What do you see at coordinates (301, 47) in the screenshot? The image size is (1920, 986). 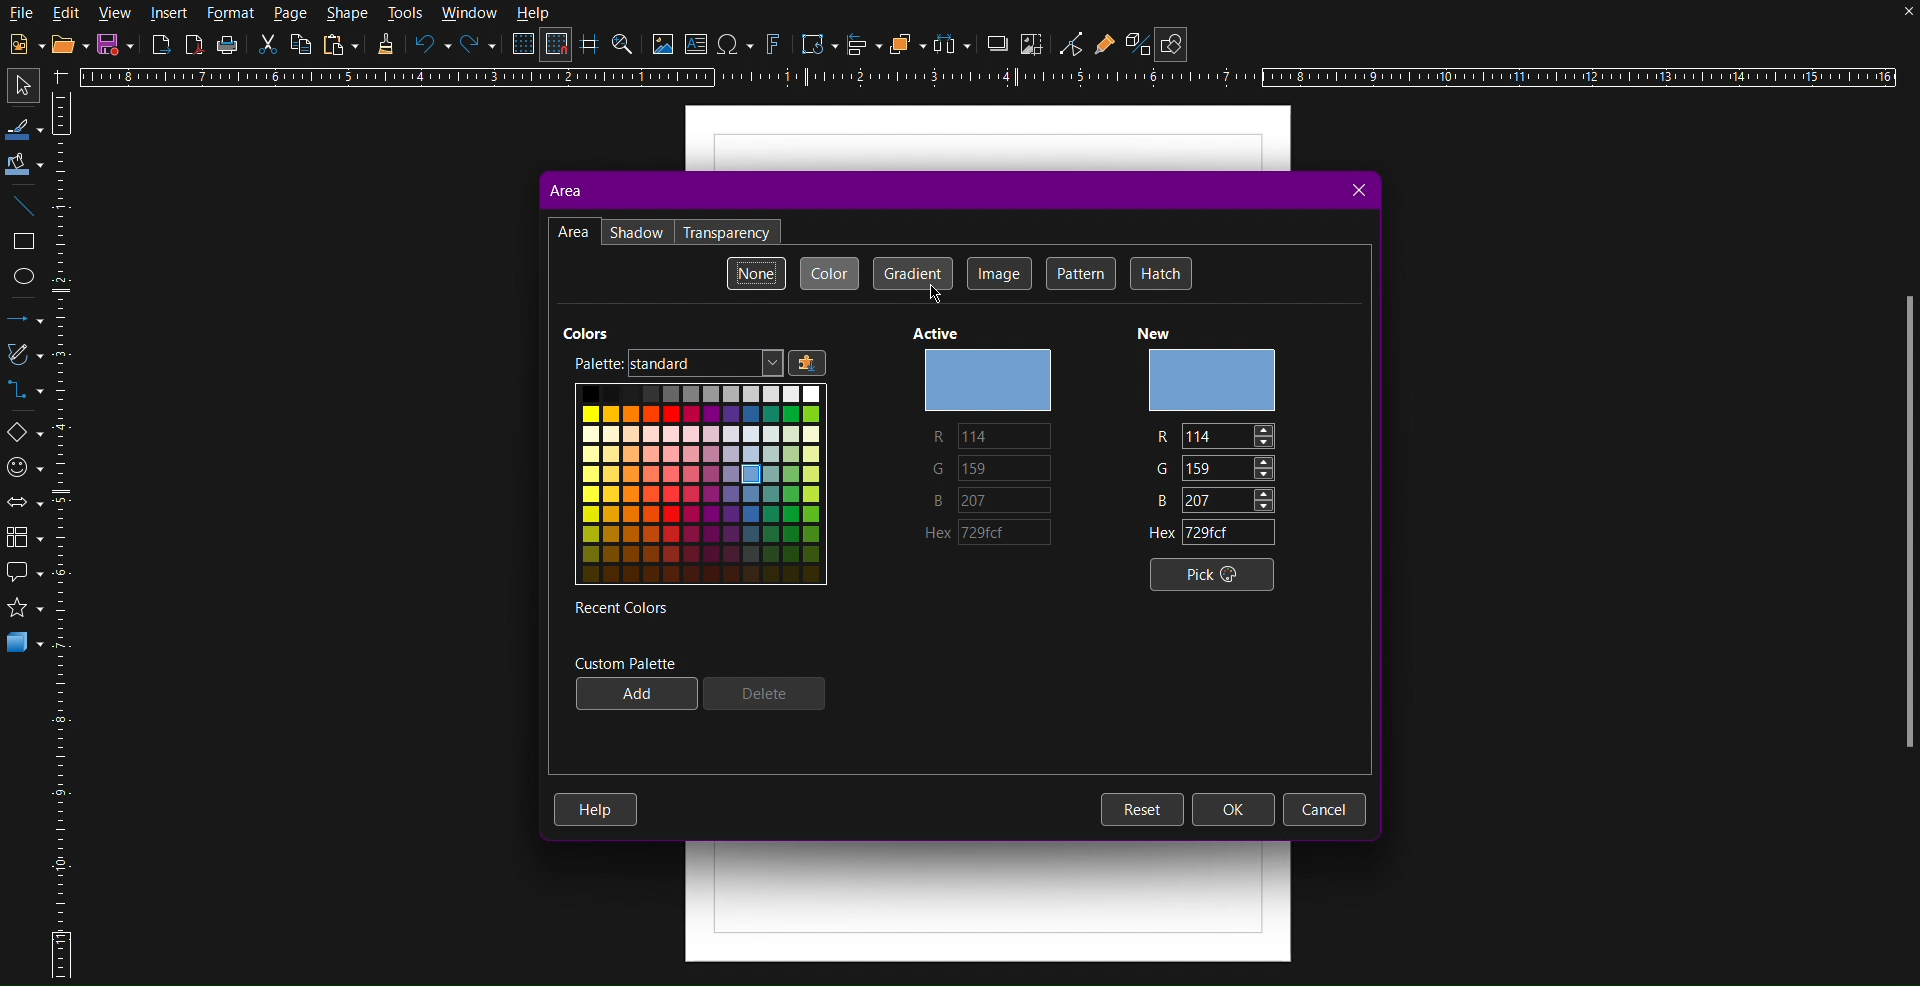 I see `Copy` at bounding box center [301, 47].